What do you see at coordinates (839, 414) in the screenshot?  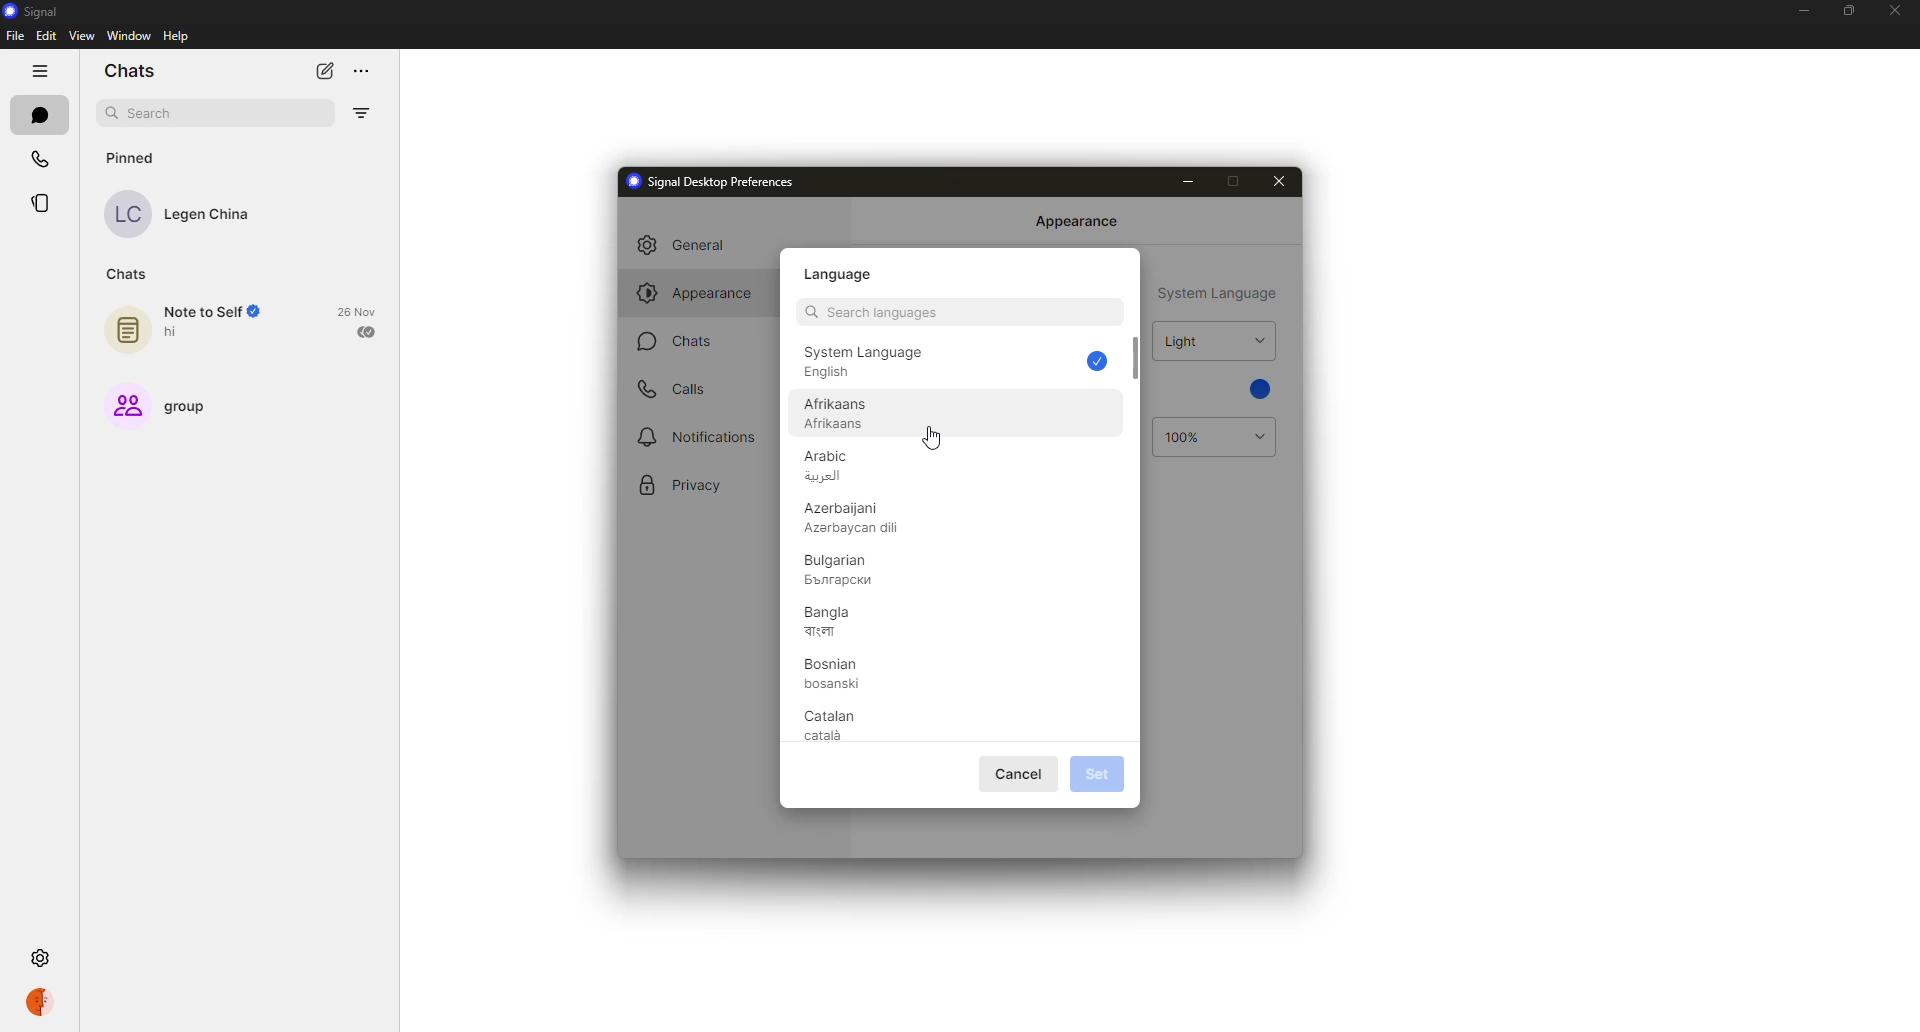 I see `afrikaans` at bounding box center [839, 414].